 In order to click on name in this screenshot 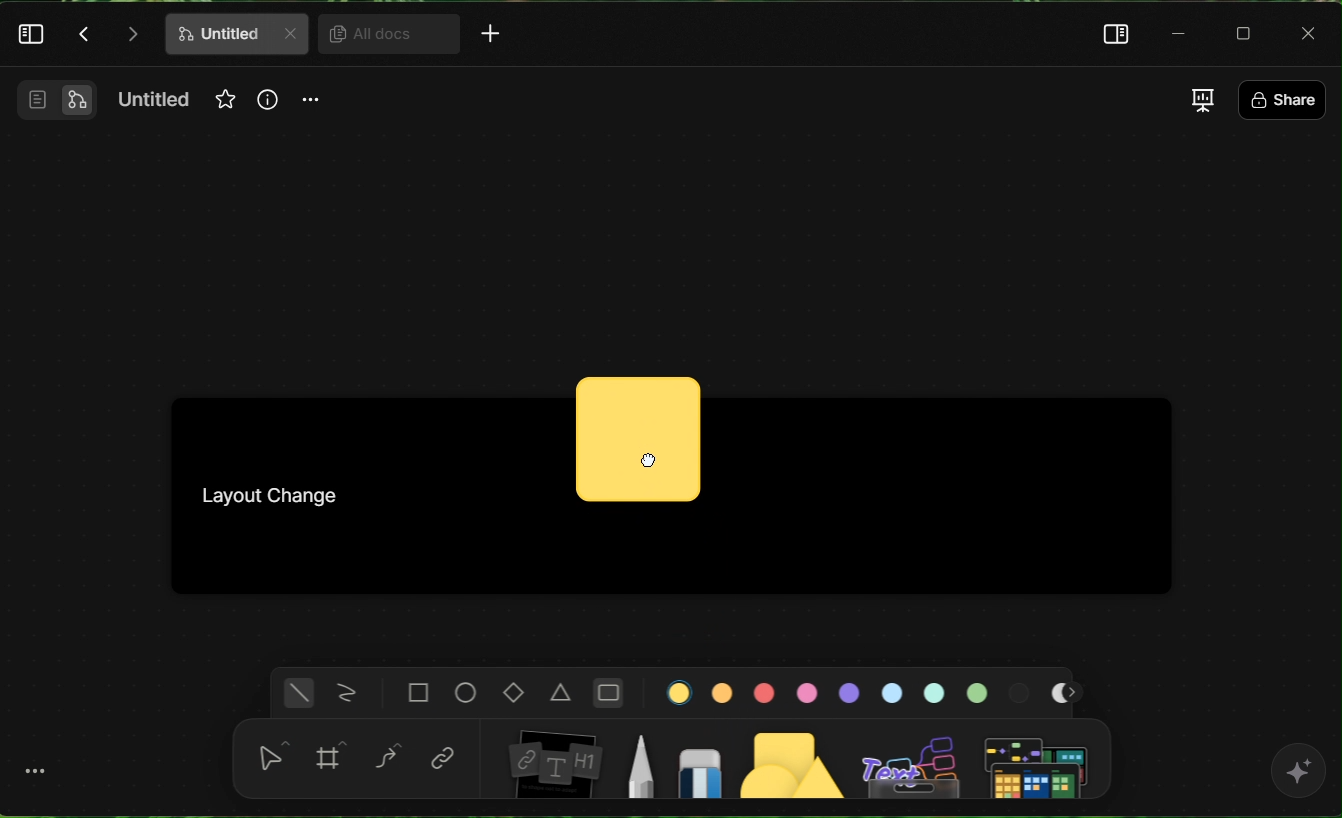, I will do `click(157, 103)`.